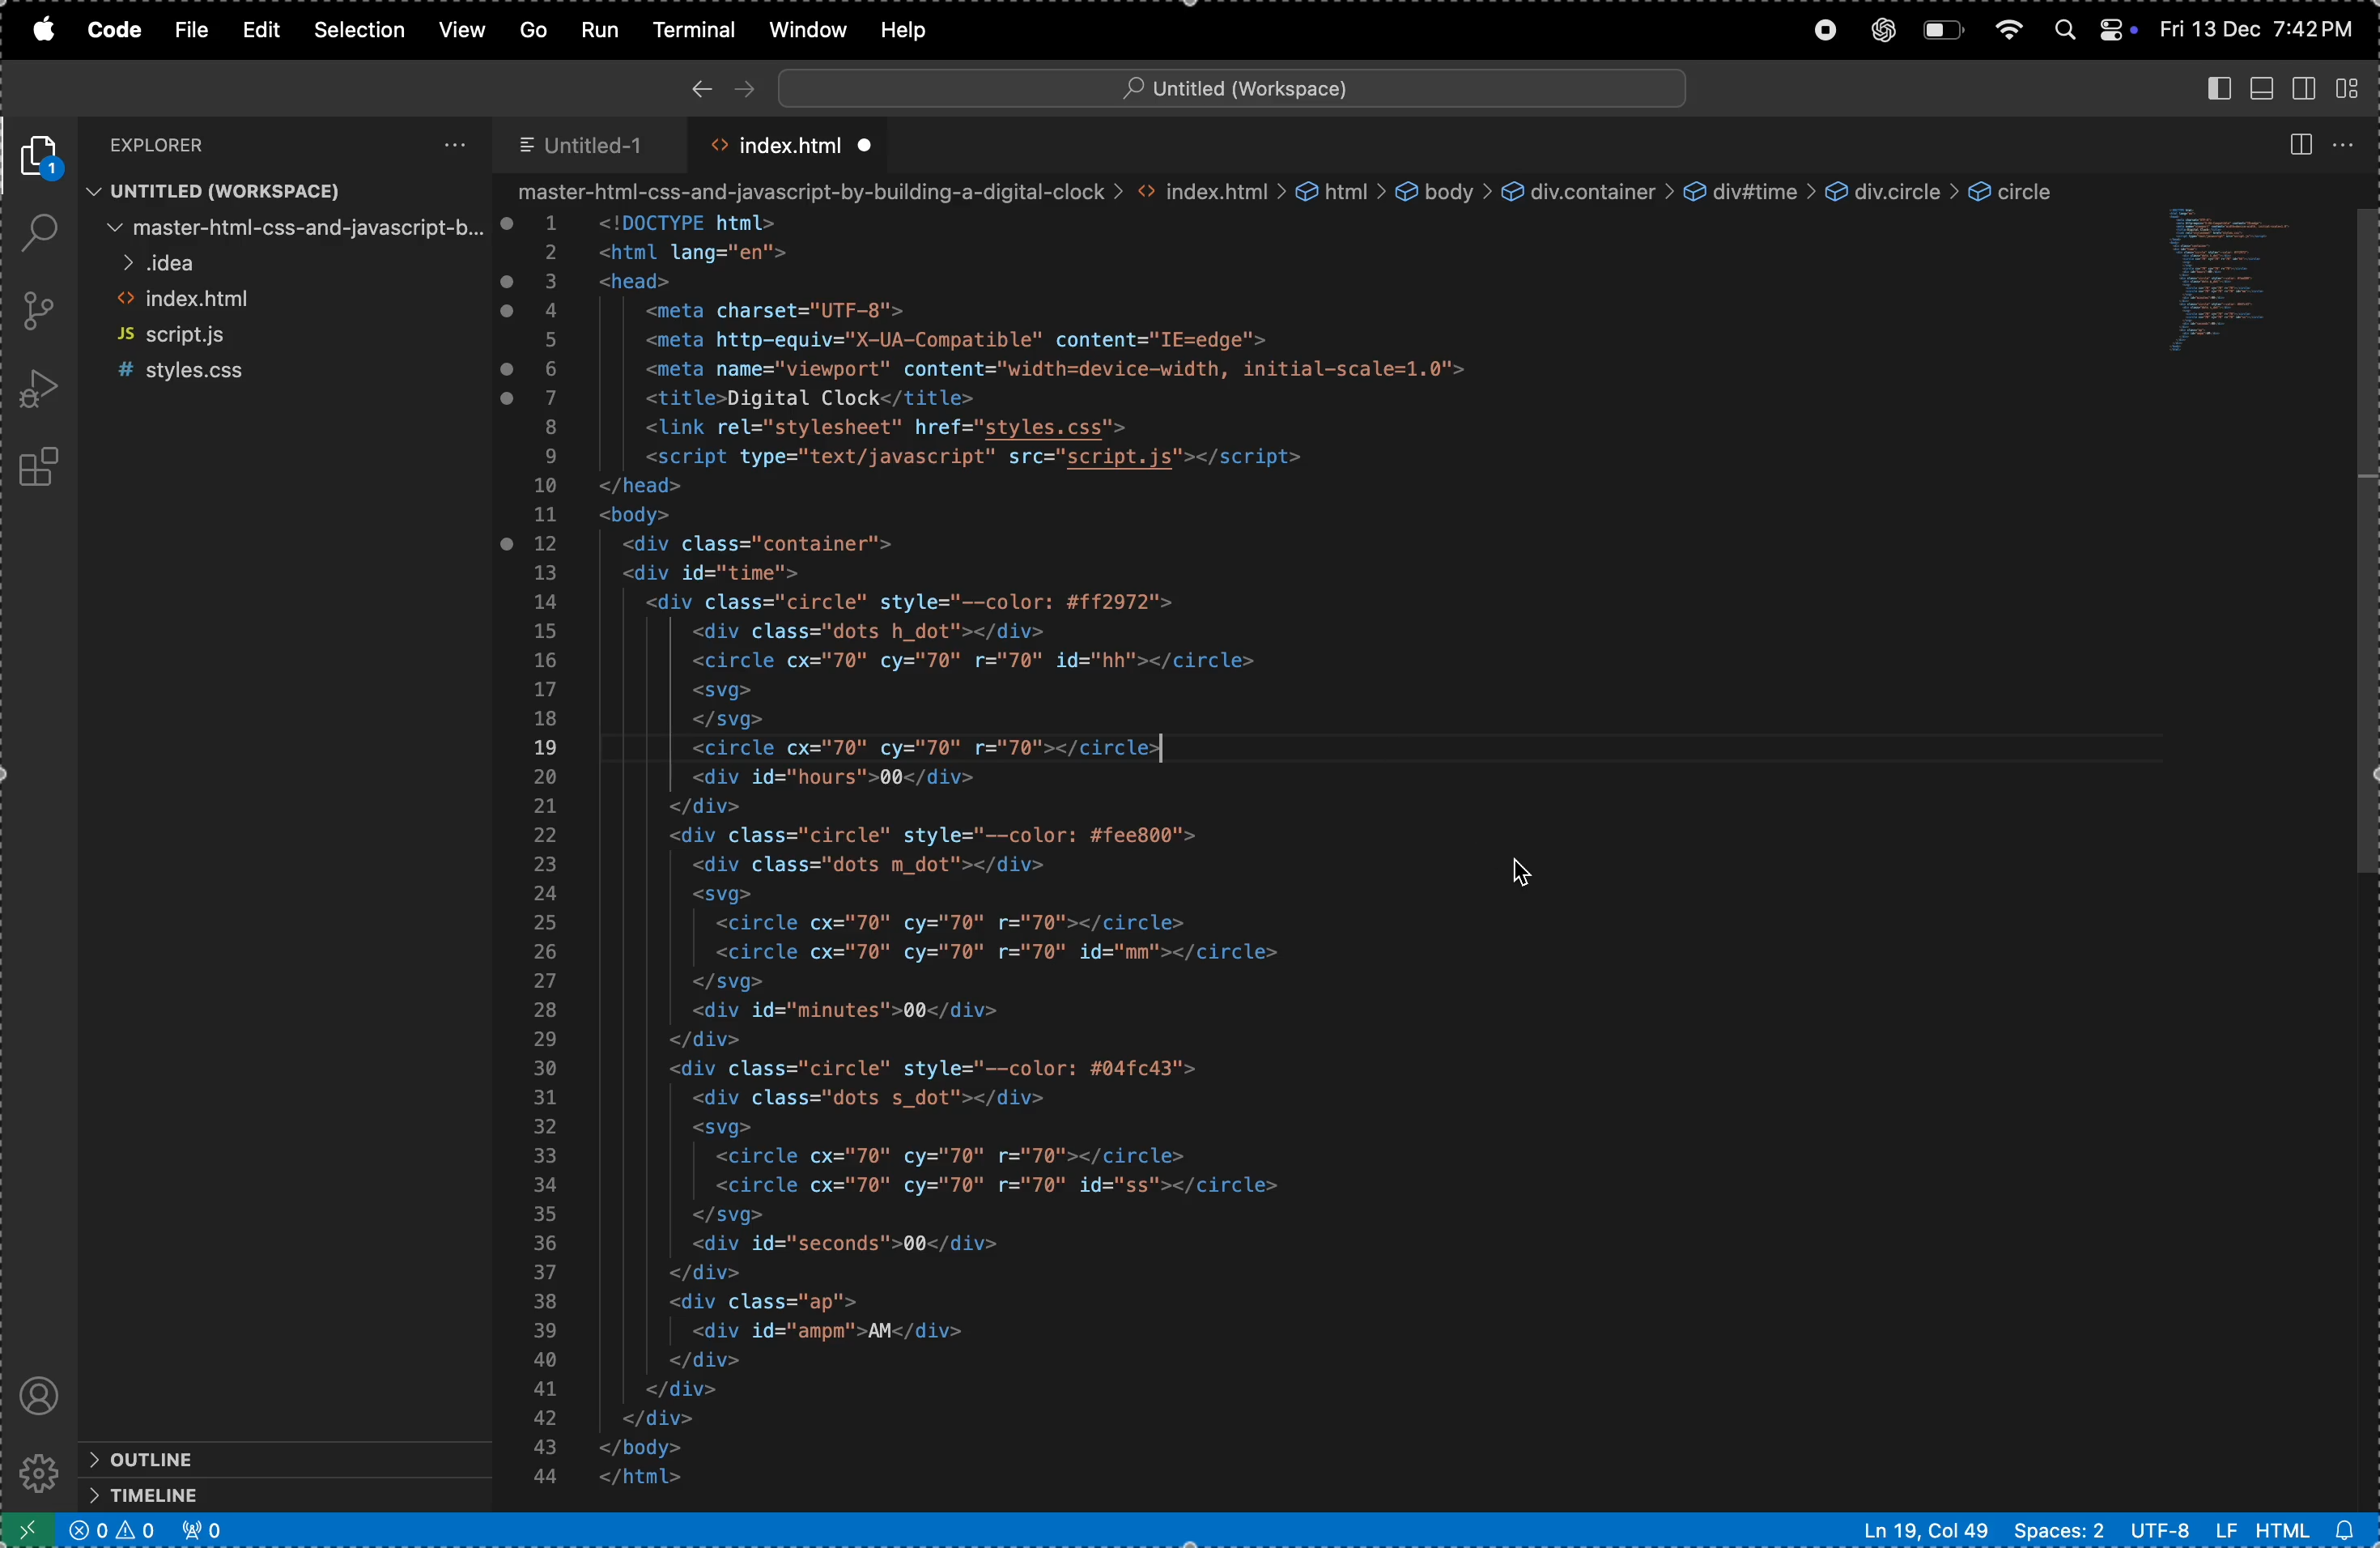 The image size is (2380, 1548). I want to click on no ports forwarded, so click(203, 1531).